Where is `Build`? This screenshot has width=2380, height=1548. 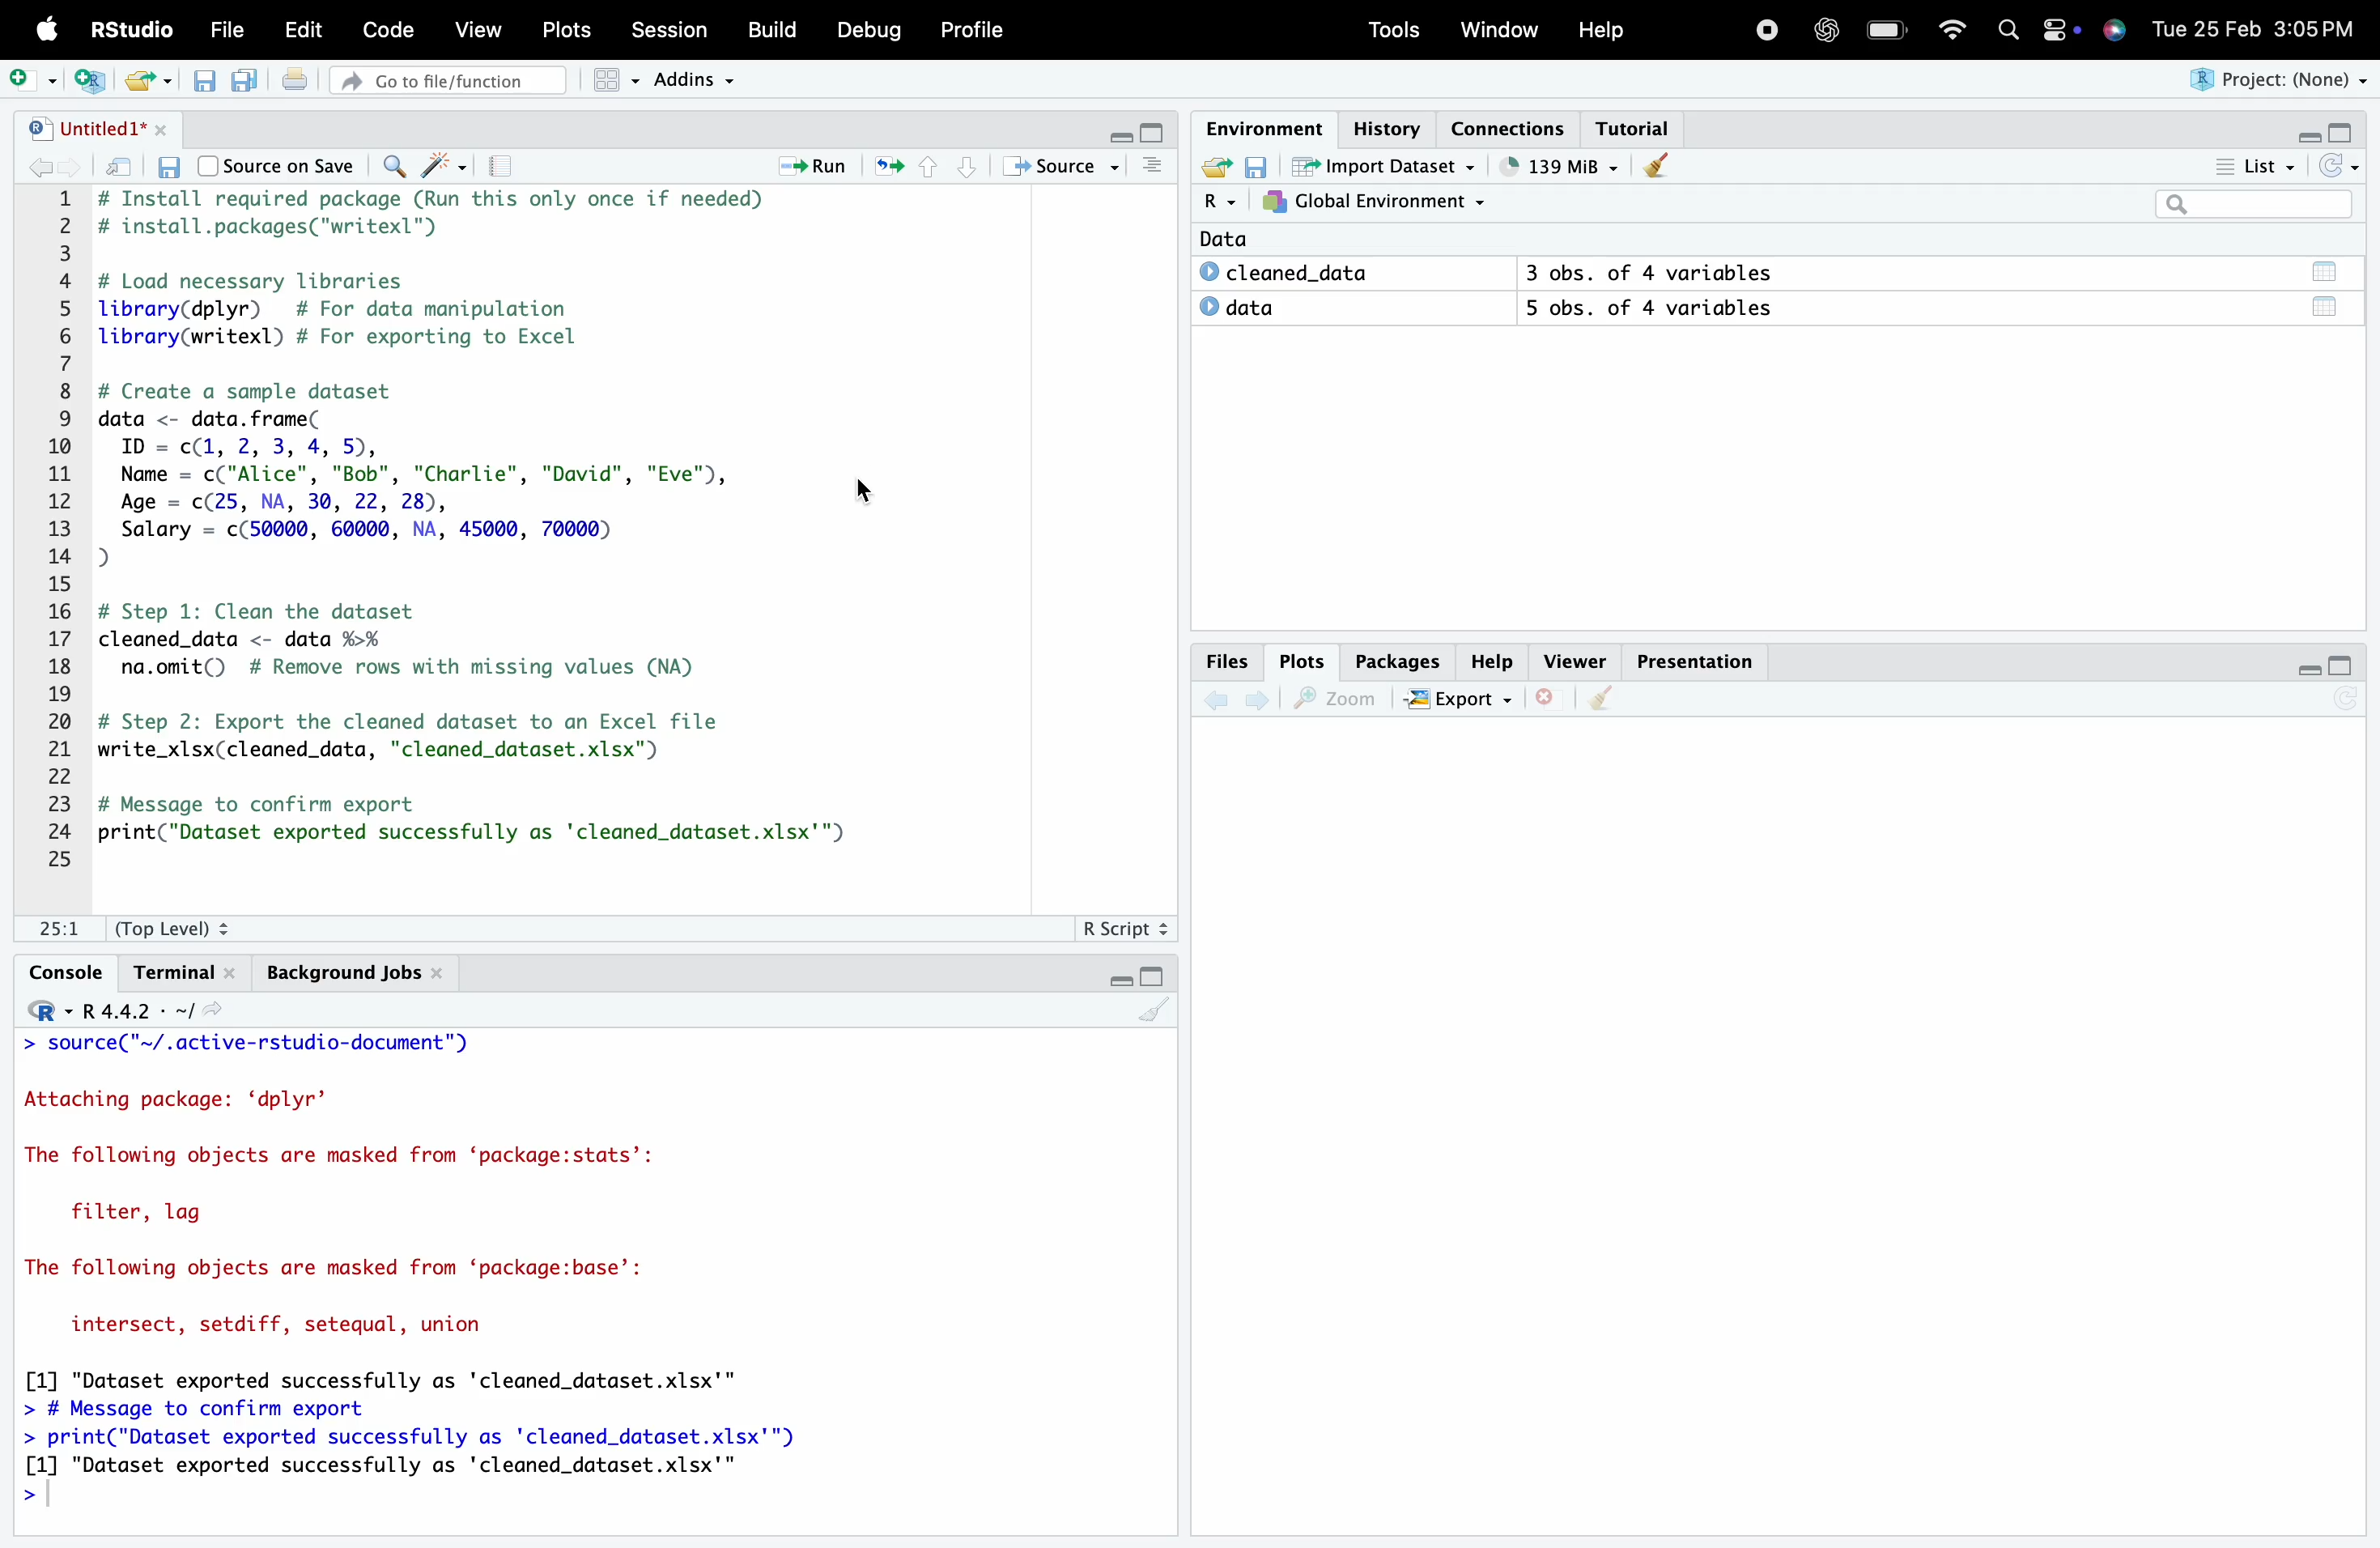 Build is located at coordinates (771, 31).